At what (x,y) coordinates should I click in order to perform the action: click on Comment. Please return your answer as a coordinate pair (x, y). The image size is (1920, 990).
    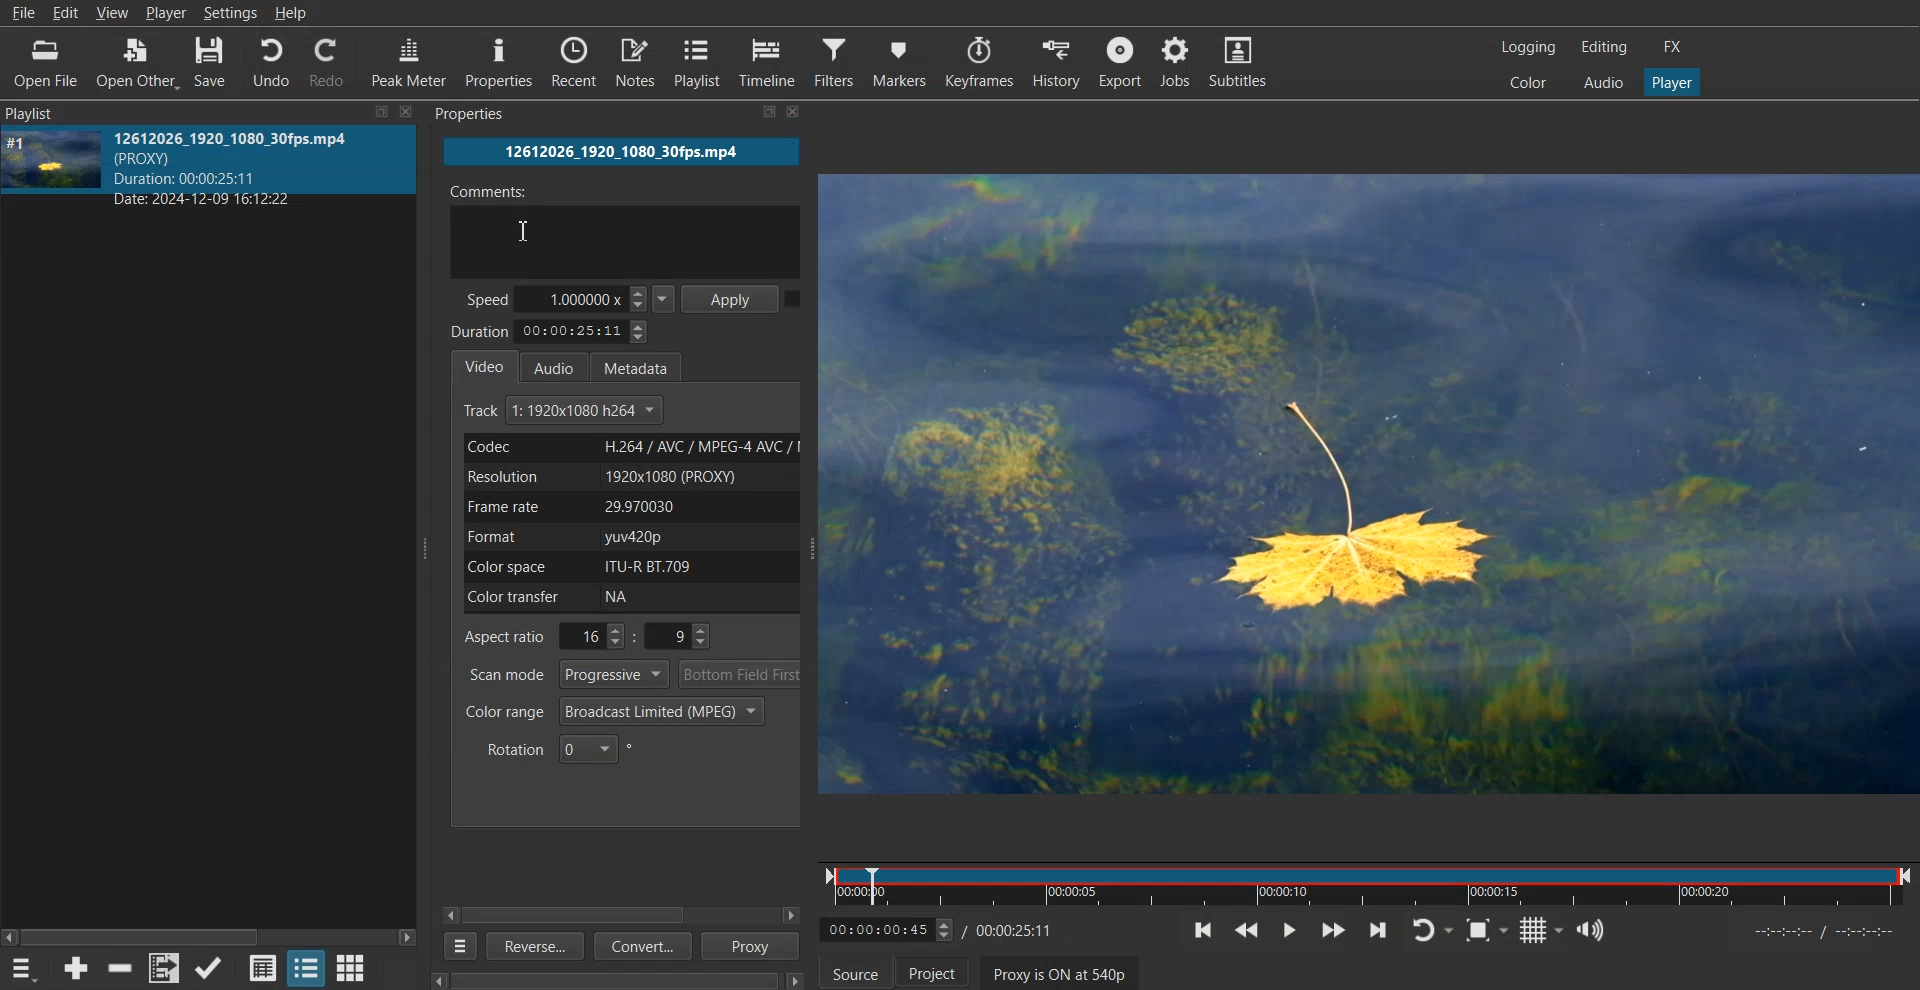
    Looking at the image, I should click on (624, 229).